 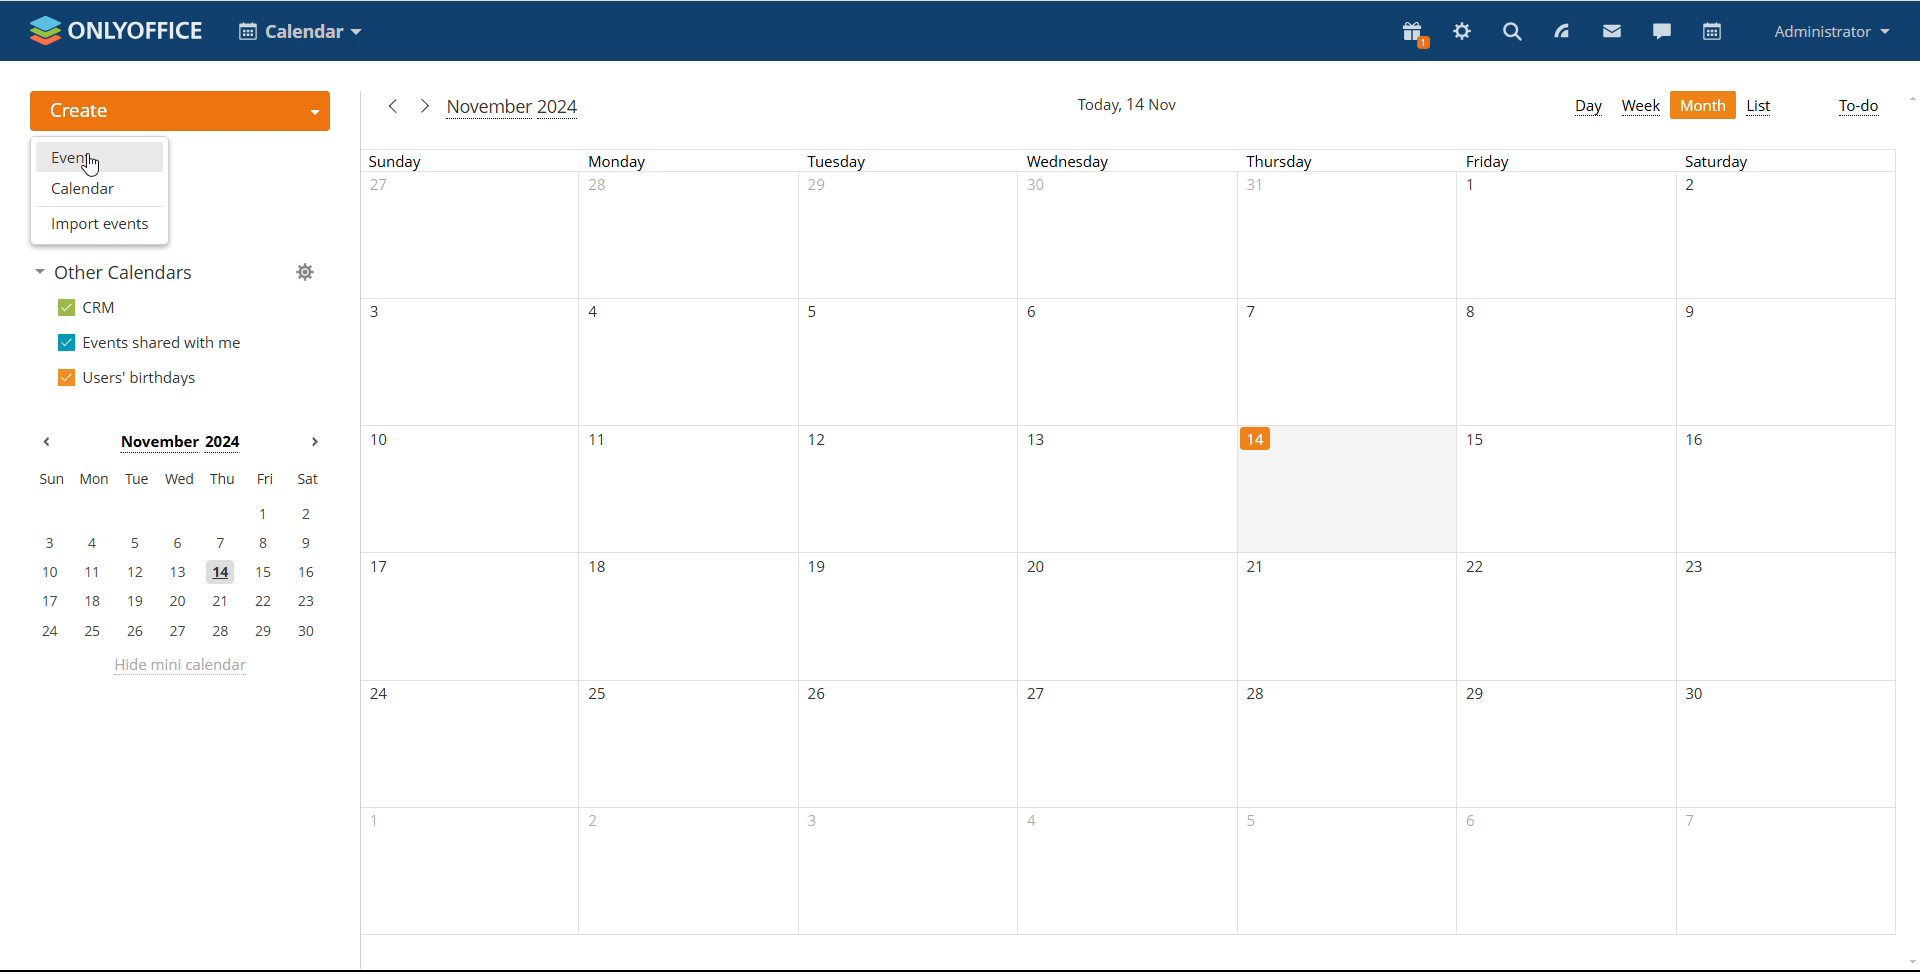 What do you see at coordinates (184, 632) in the screenshot?
I see `24, 25, 26, 27, 28, 29, 30 ` at bounding box center [184, 632].